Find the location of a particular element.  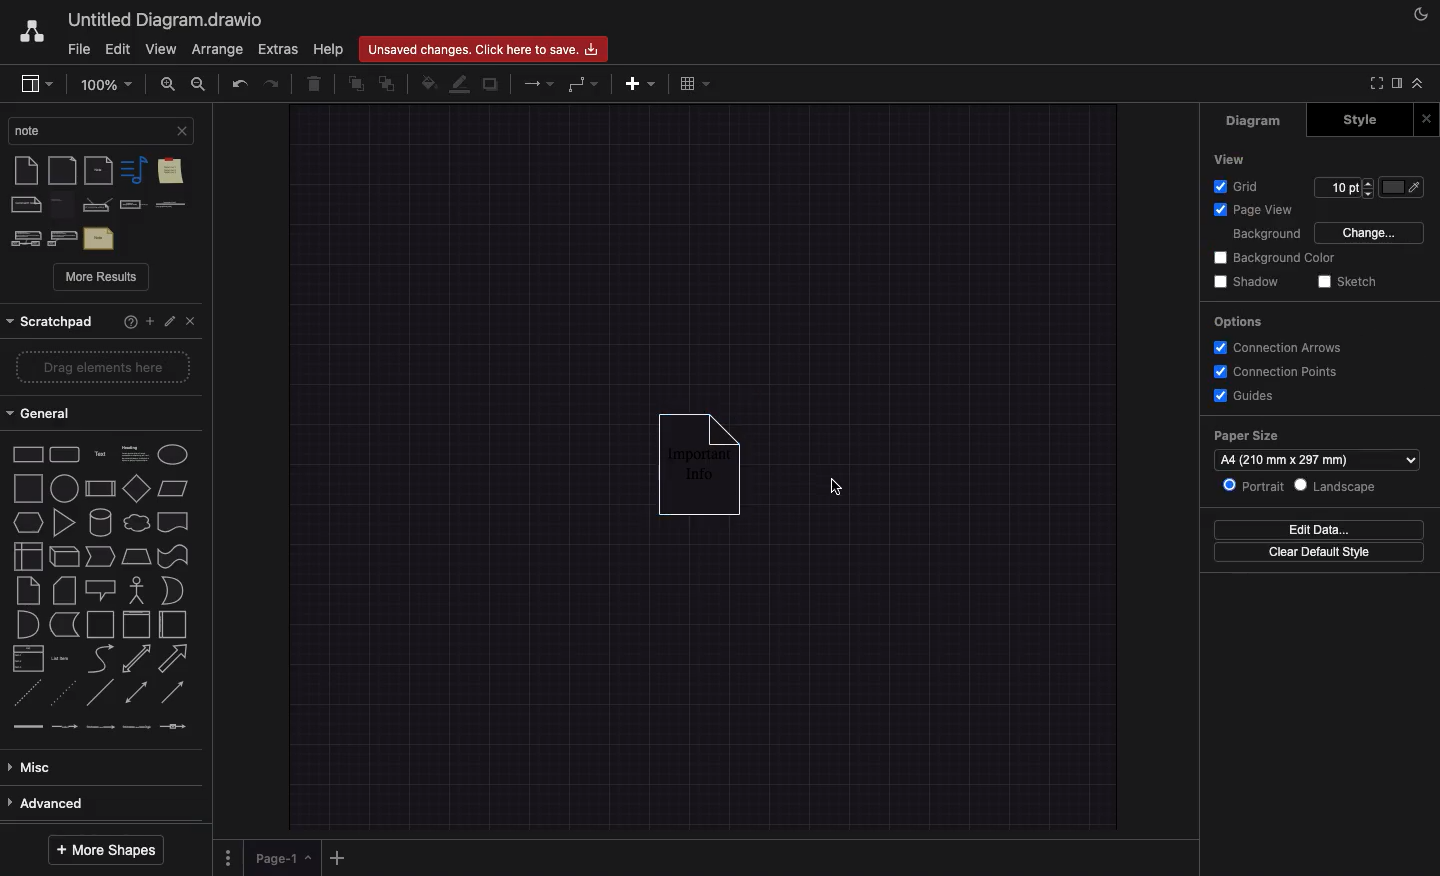

Background is located at coordinates (1262, 235).